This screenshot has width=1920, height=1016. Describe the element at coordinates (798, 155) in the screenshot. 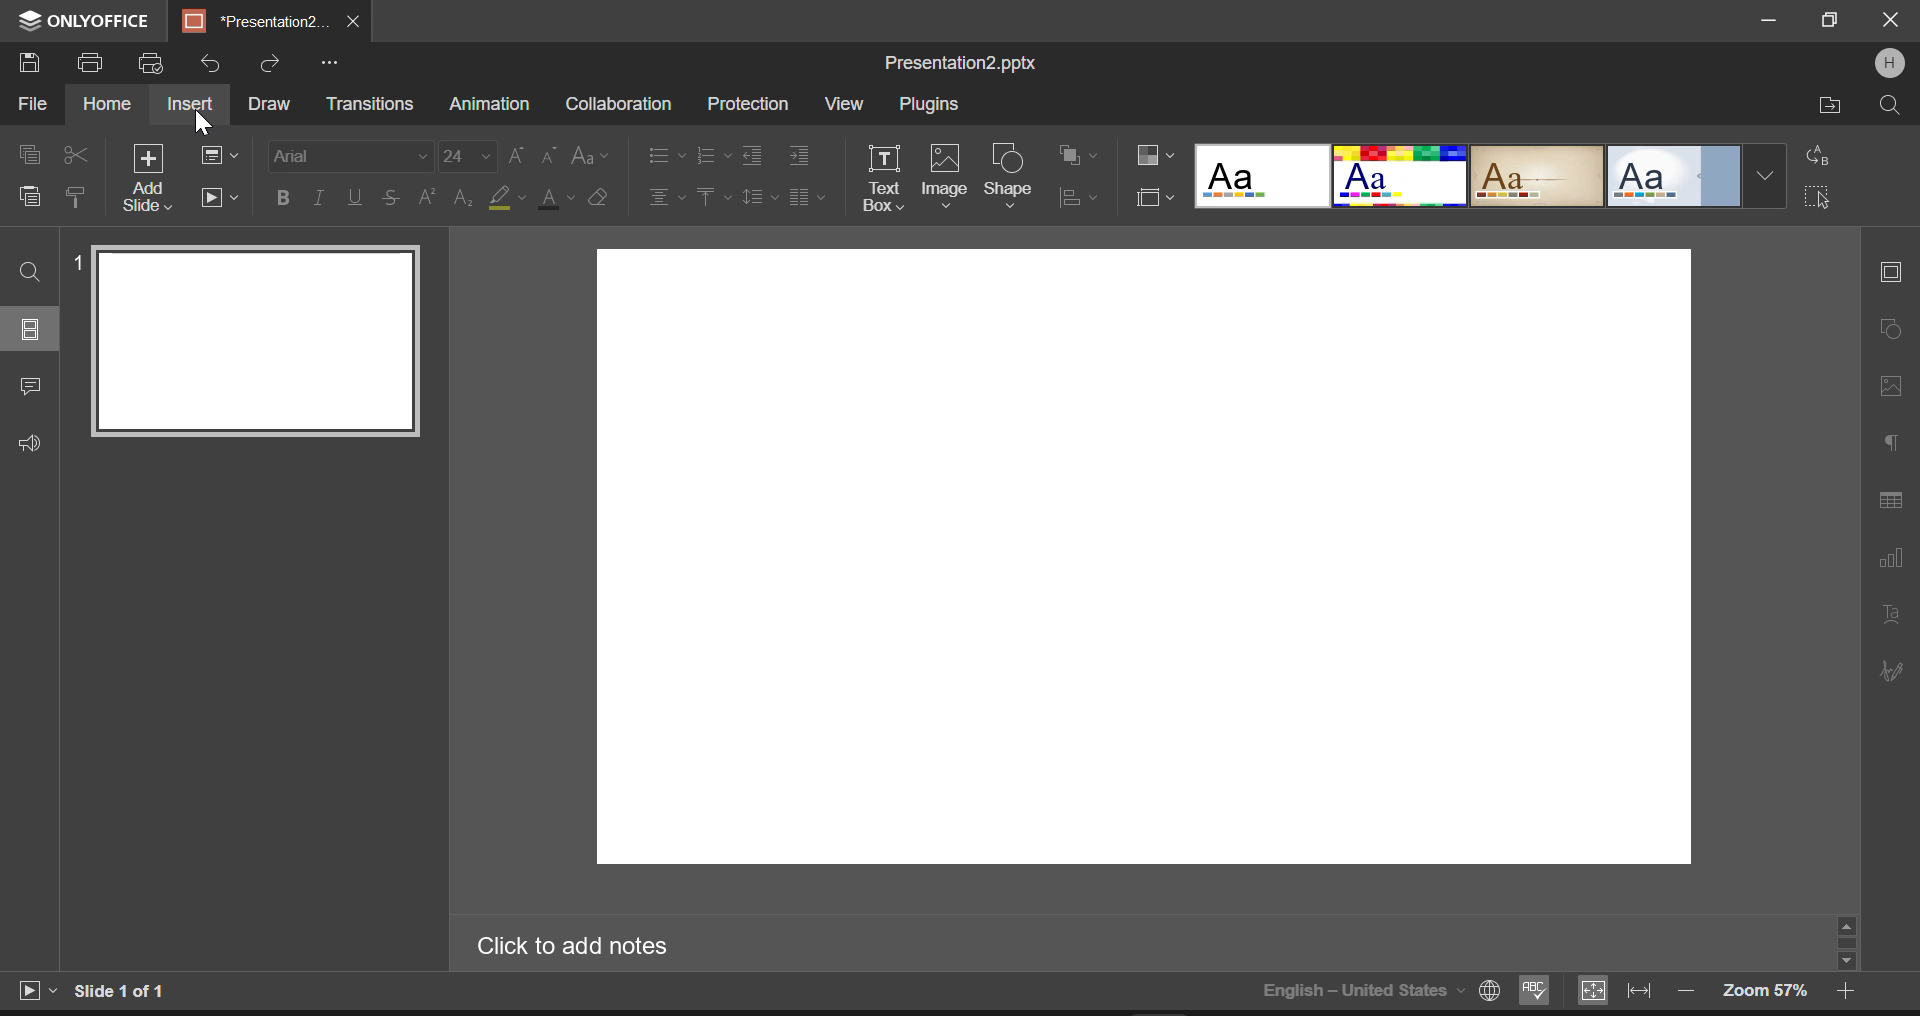

I see `Increase Indent` at that location.